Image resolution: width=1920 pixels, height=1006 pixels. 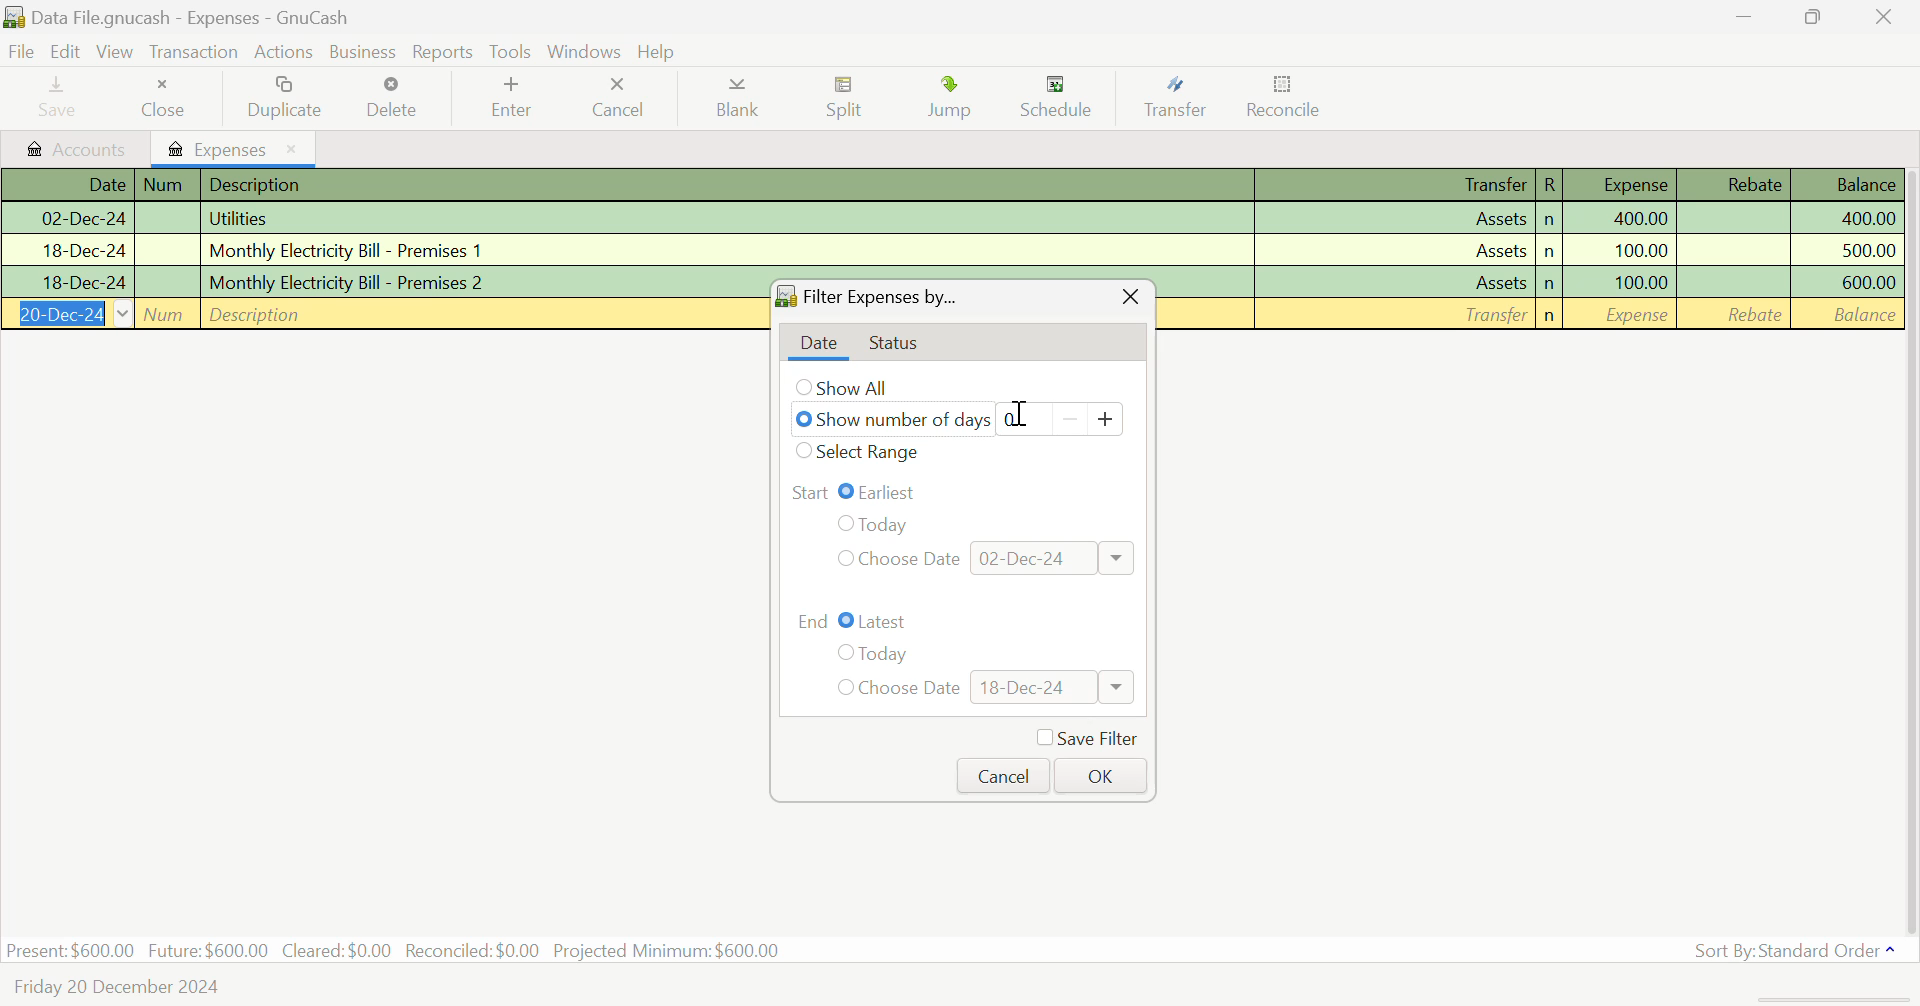 What do you see at coordinates (850, 388) in the screenshot?
I see `Show All` at bounding box center [850, 388].